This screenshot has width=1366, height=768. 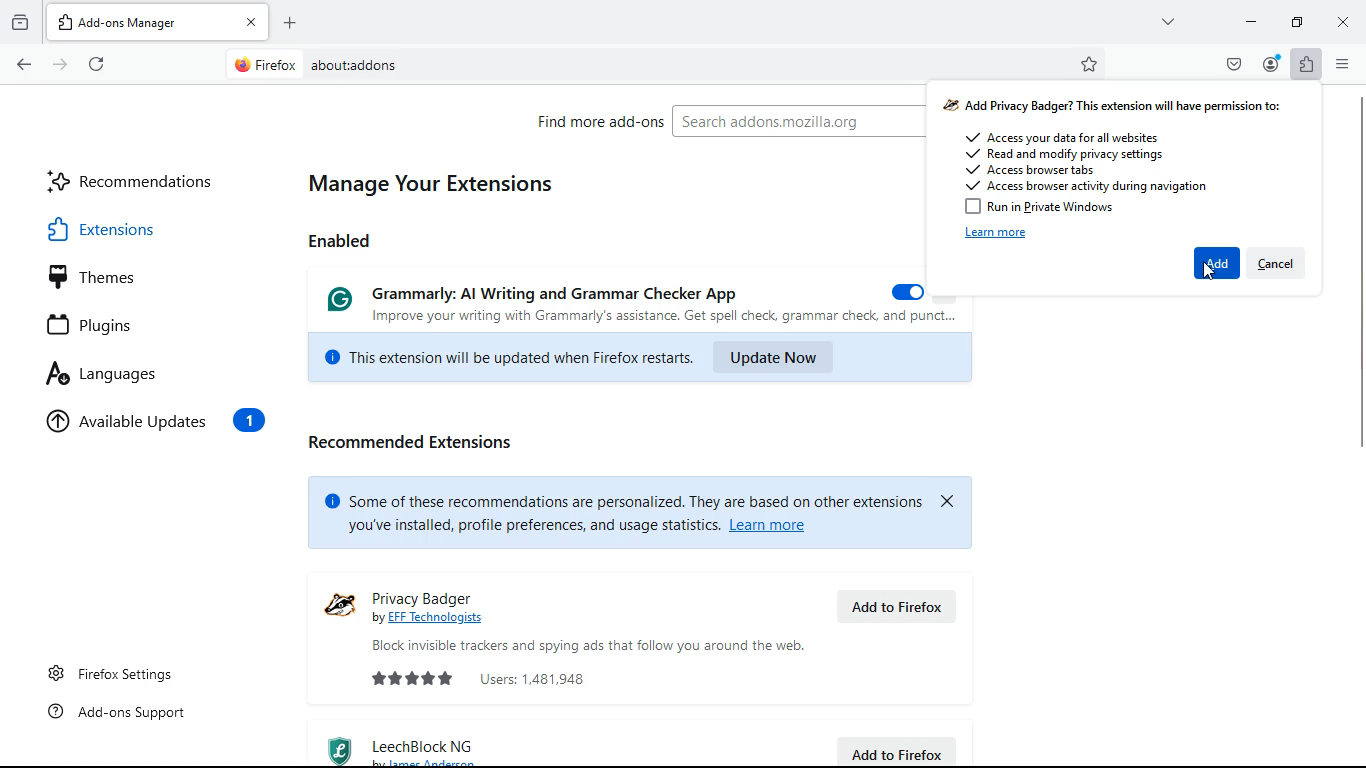 What do you see at coordinates (1042, 206) in the screenshot?
I see `Run in Private Windows` at bounding box center [1042, 206].